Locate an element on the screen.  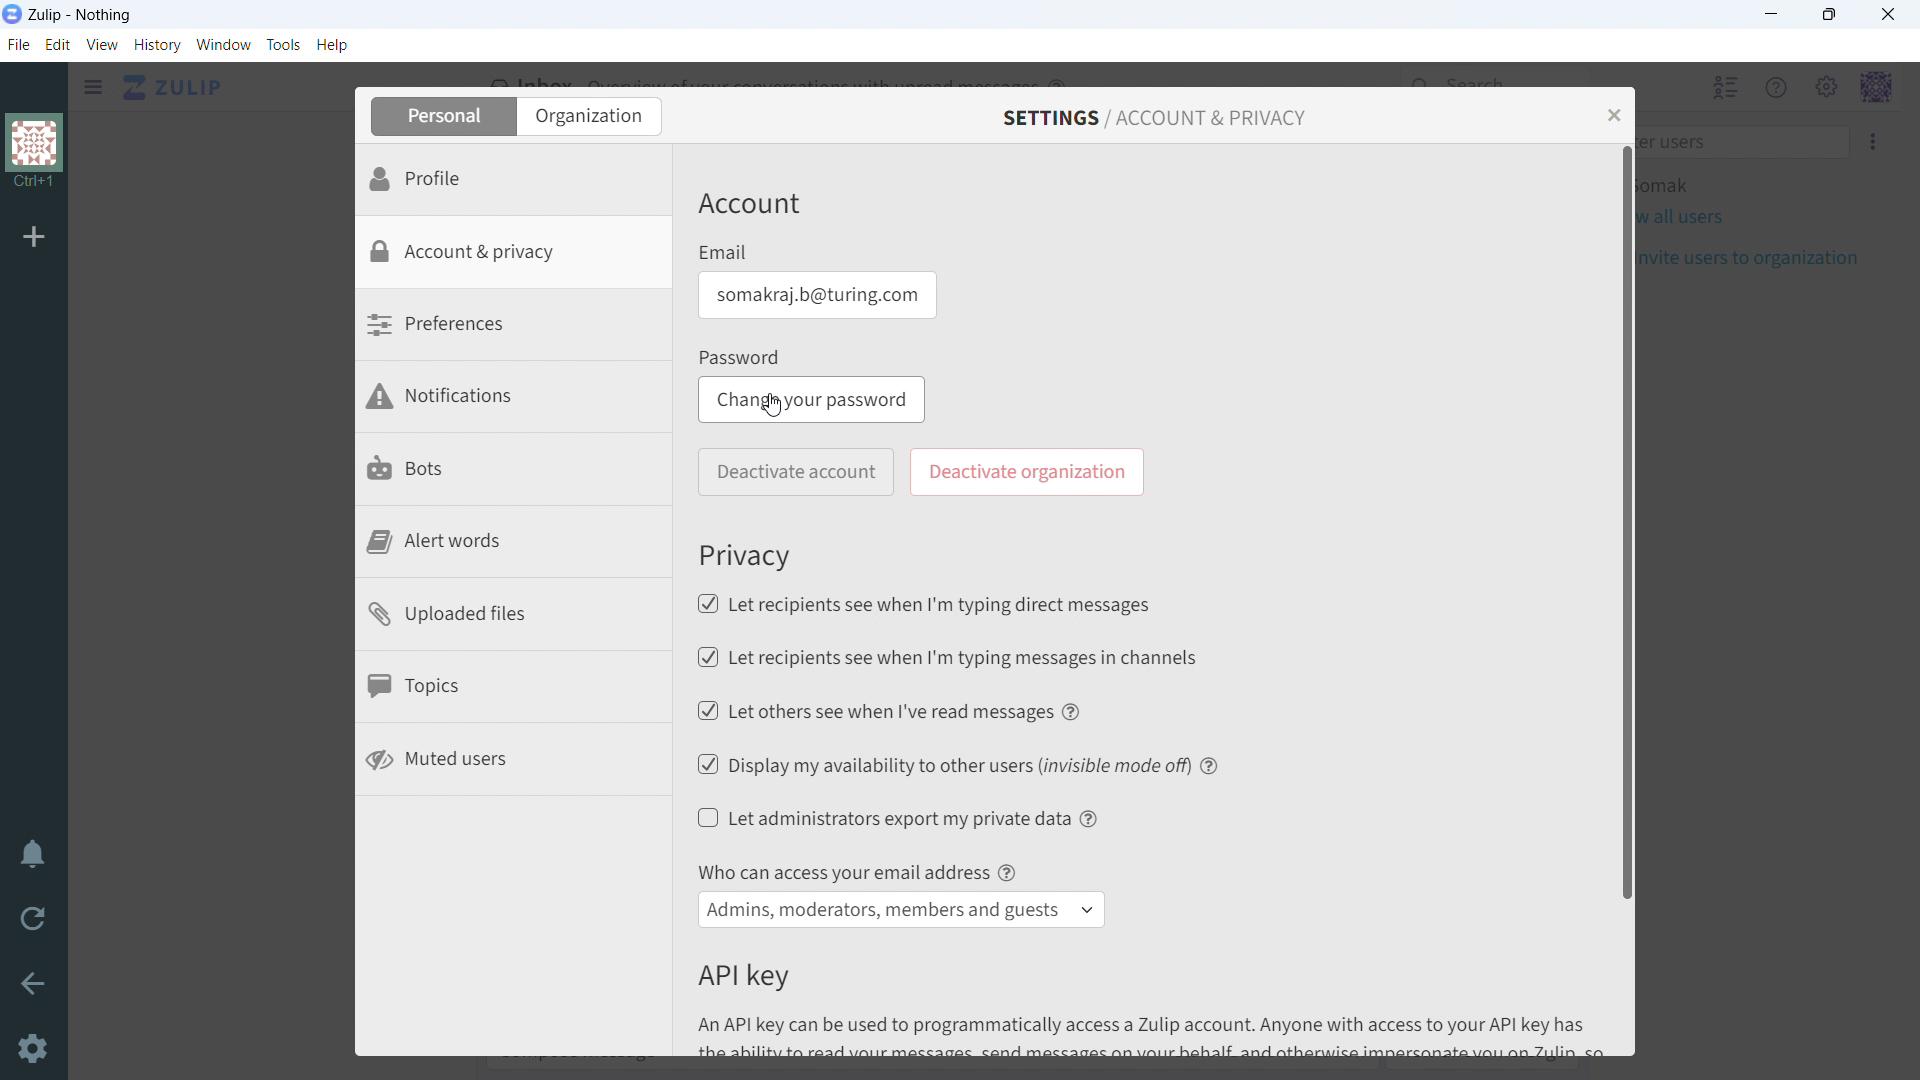
tools is located at coordinates (284, 44).